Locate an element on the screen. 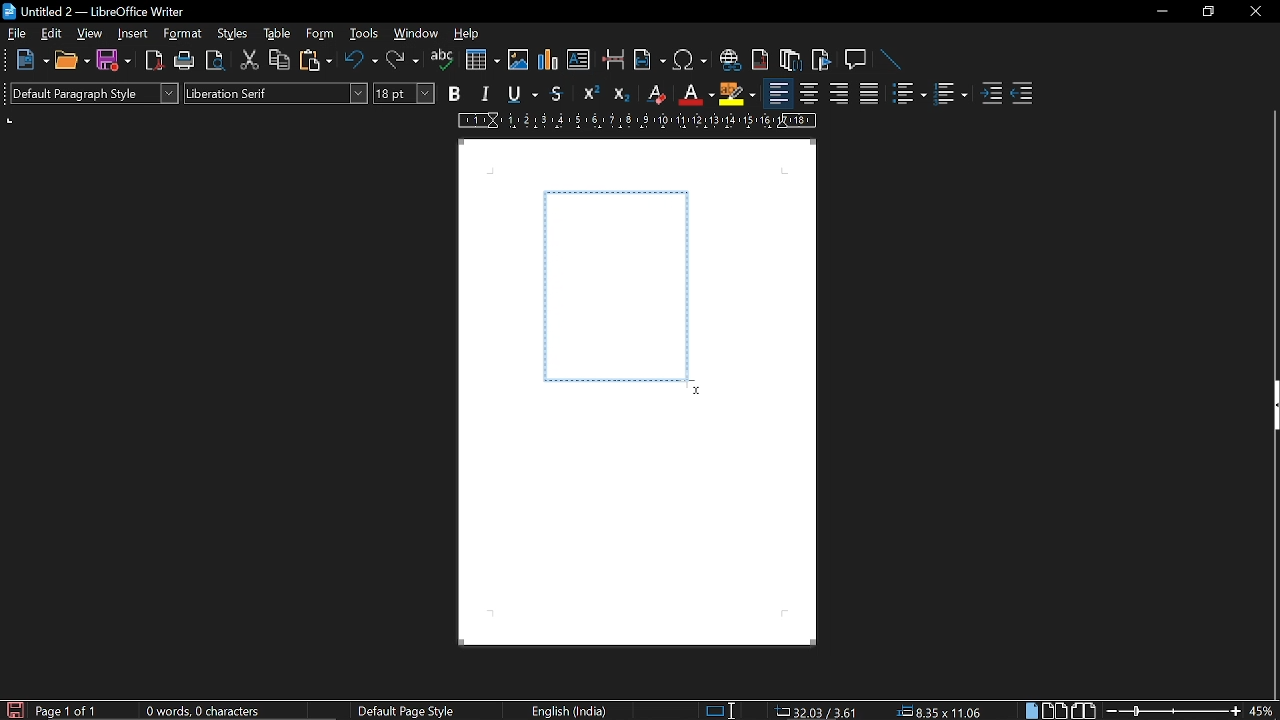  file is located at coordinates (15, 34).